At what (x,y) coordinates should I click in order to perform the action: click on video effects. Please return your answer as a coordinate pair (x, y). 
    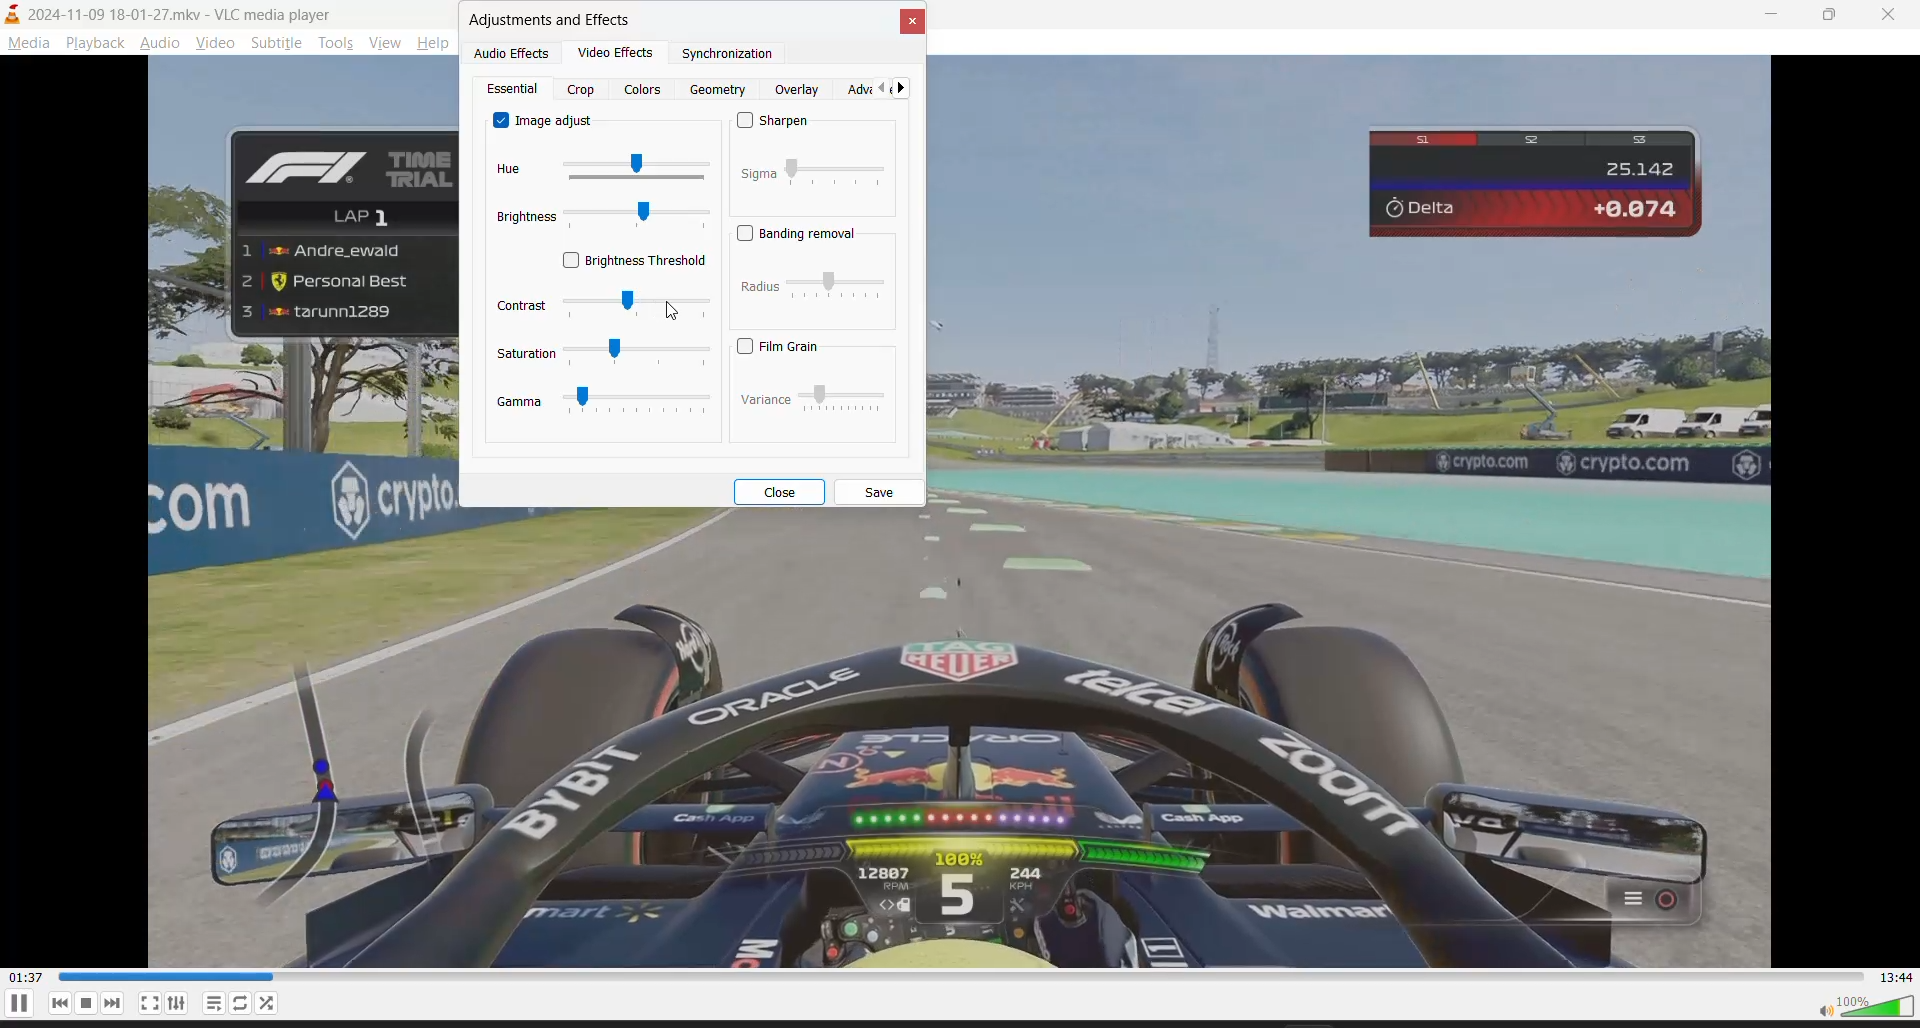
    Looking at the image, I should click on (621, 52).